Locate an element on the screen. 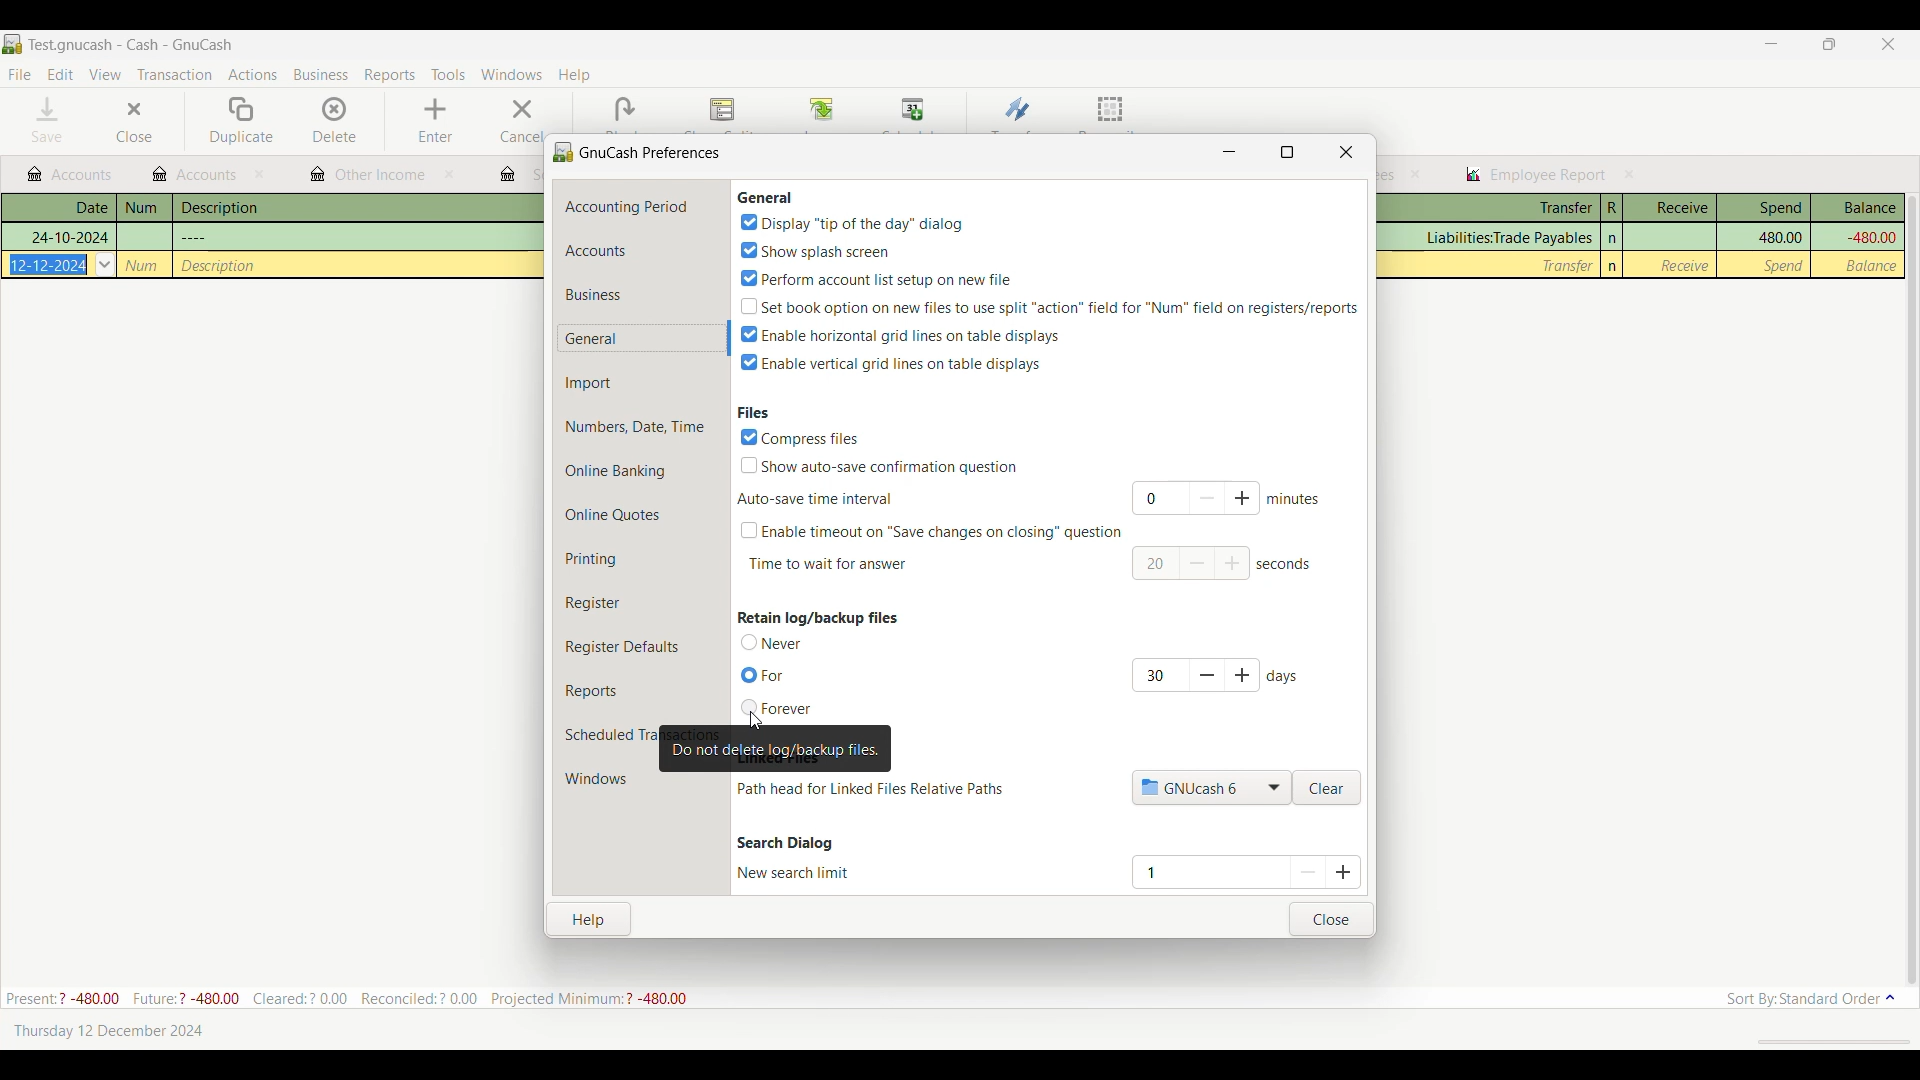  Windows menu is located at coordinates (512, 74).